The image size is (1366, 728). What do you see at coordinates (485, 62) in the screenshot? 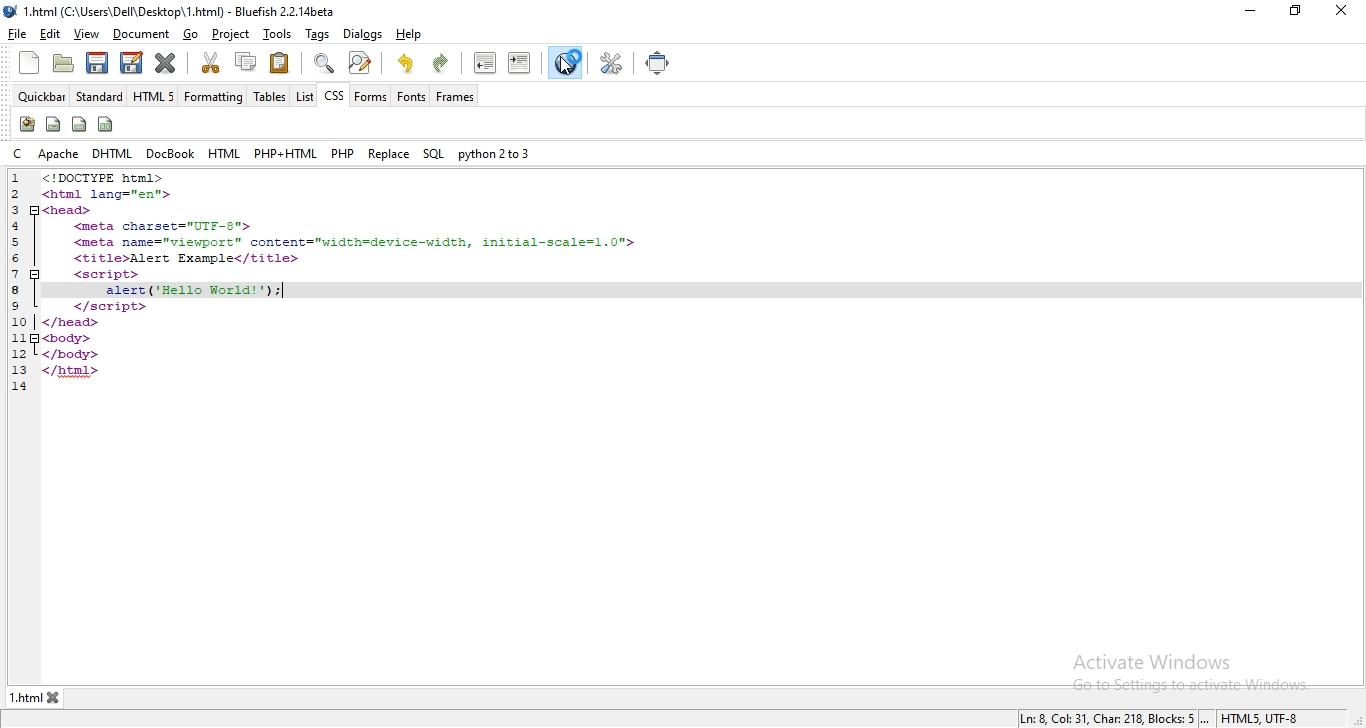
I see `unindent` at bounding box center [485, 62].